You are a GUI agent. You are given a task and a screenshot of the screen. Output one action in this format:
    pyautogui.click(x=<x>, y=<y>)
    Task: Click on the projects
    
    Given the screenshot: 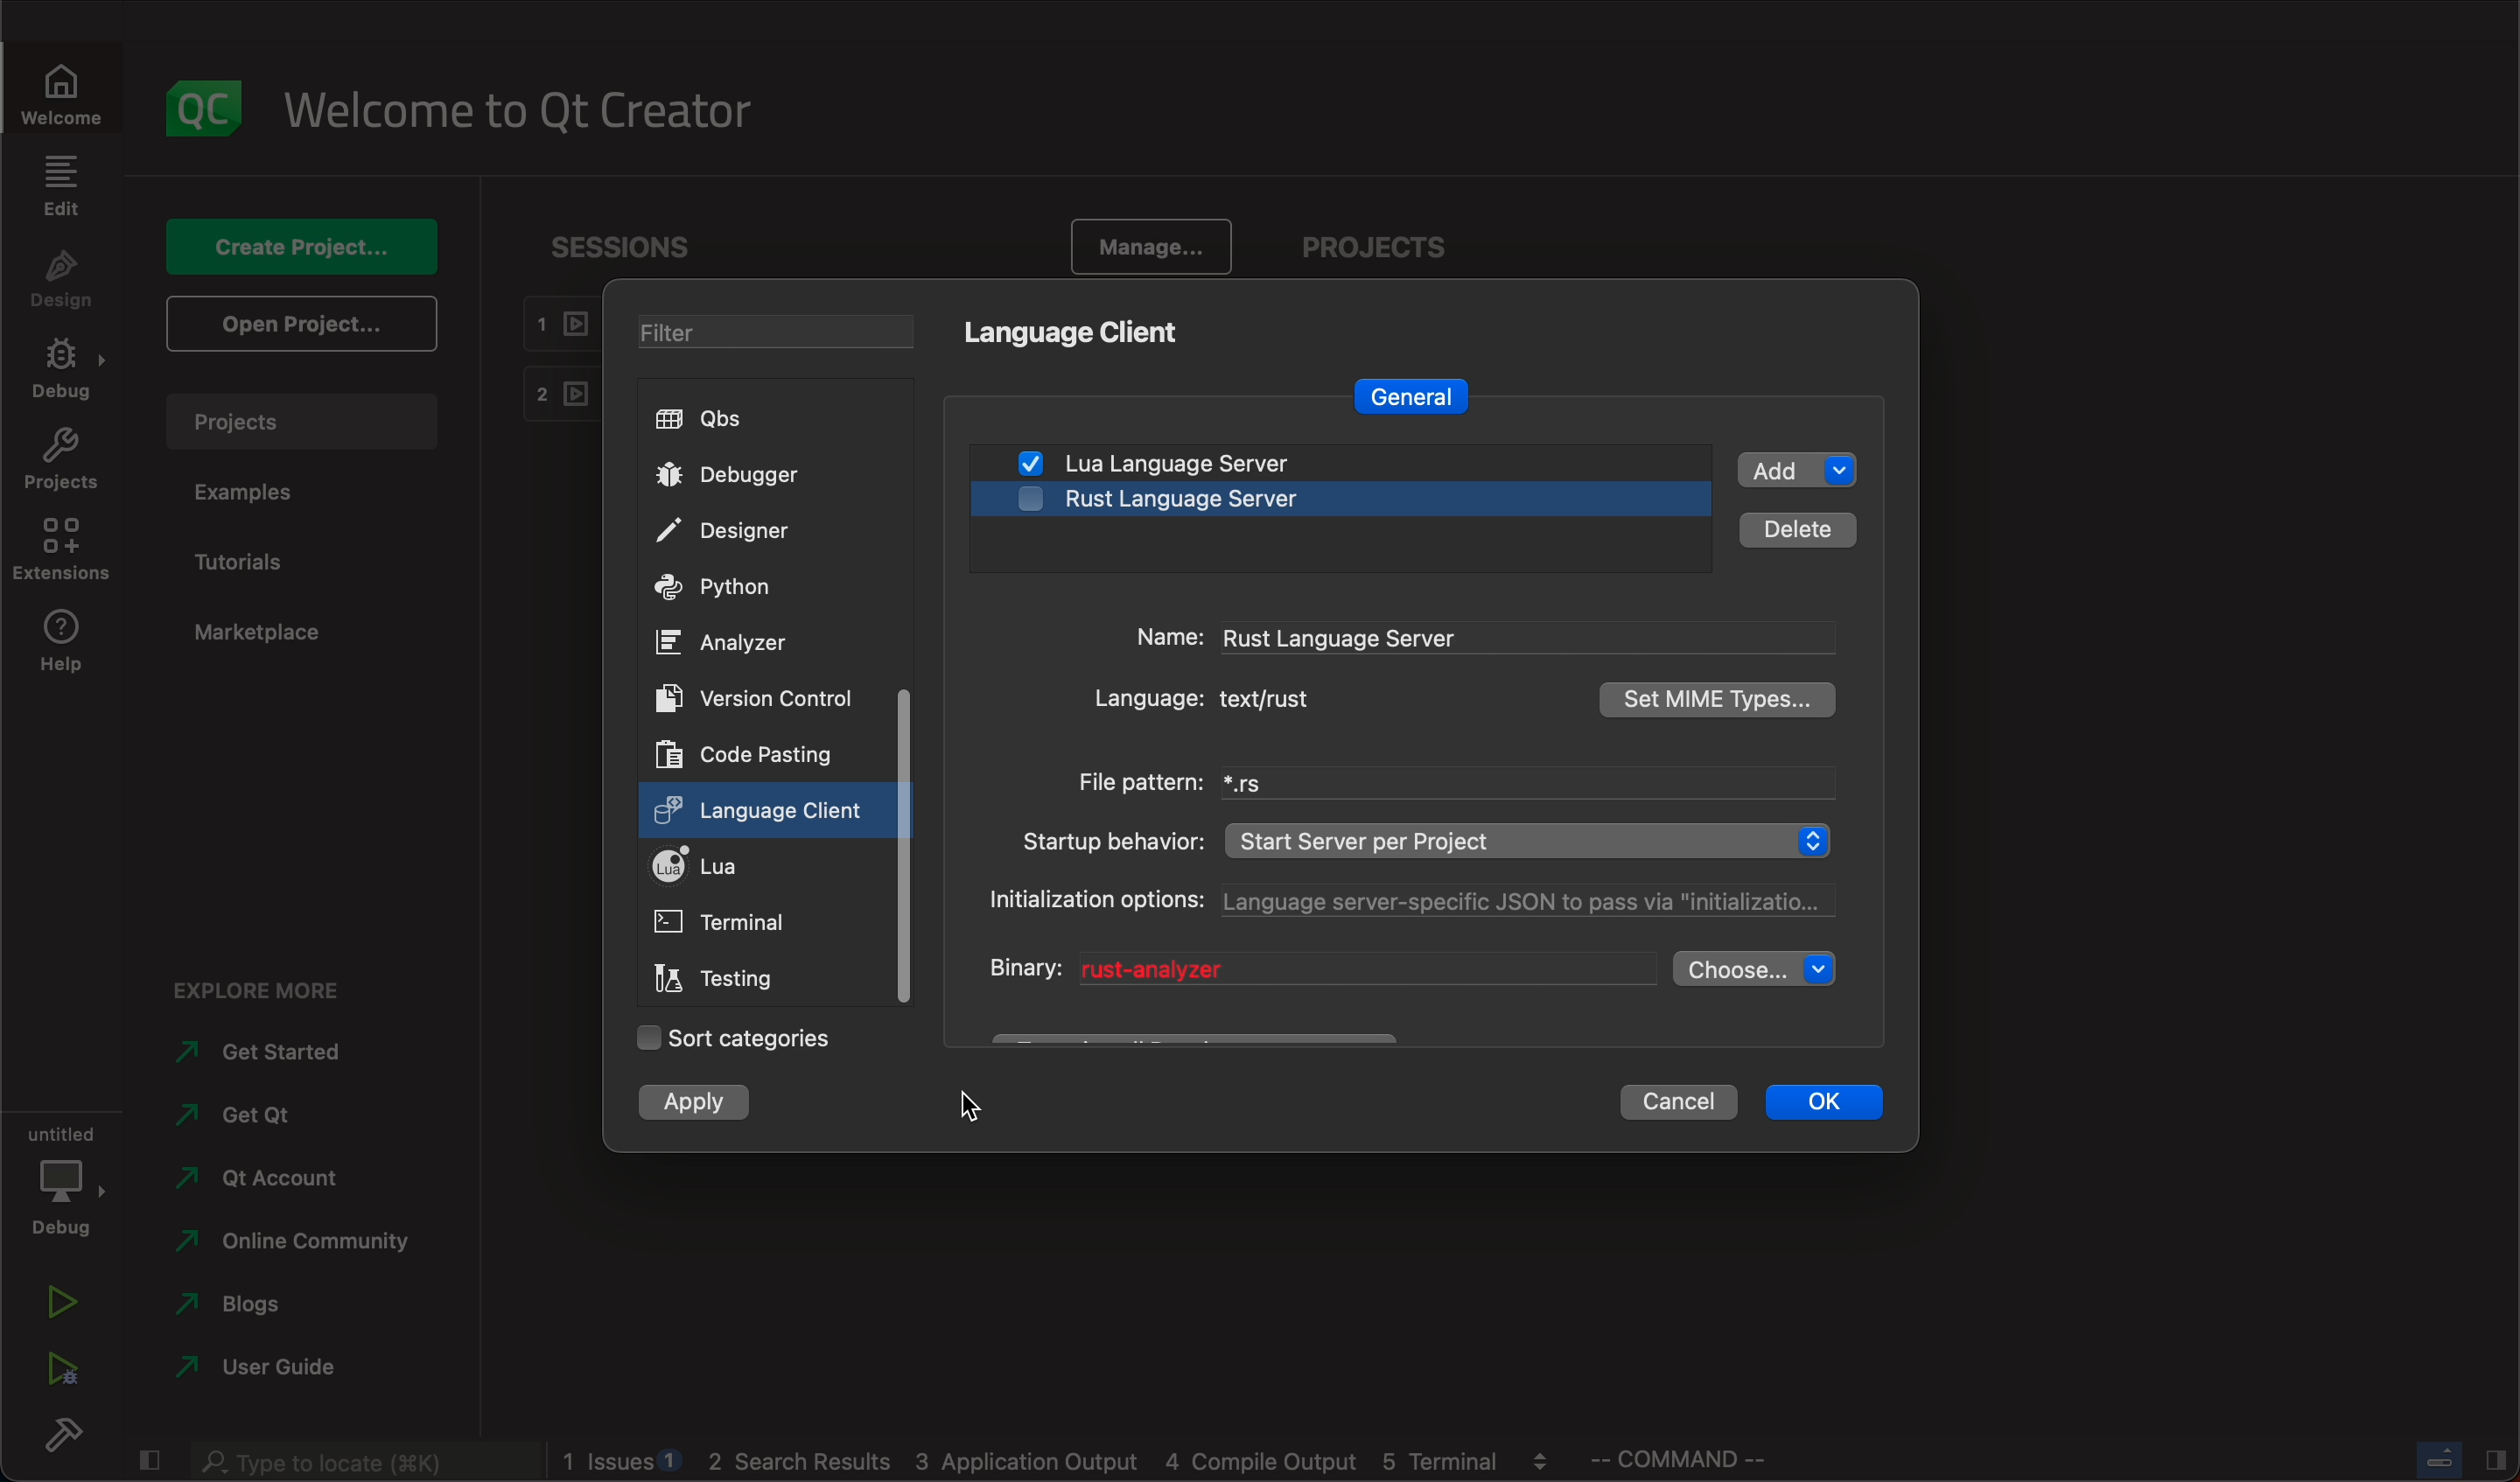 What is the action you would take?
    pyautogui.click(x=301, y=421)
    